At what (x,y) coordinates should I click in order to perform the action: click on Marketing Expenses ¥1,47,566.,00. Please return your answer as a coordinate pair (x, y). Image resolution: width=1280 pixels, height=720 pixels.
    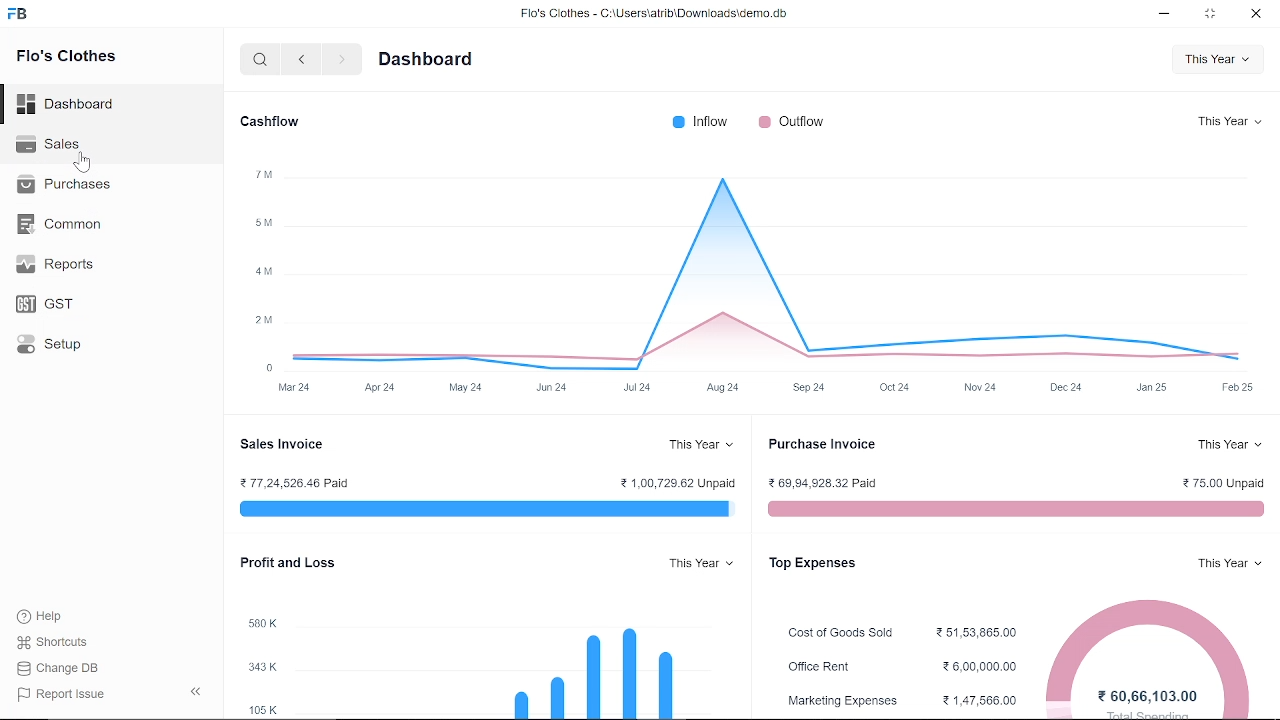
    Looking at the image, I should click on (900, 700).